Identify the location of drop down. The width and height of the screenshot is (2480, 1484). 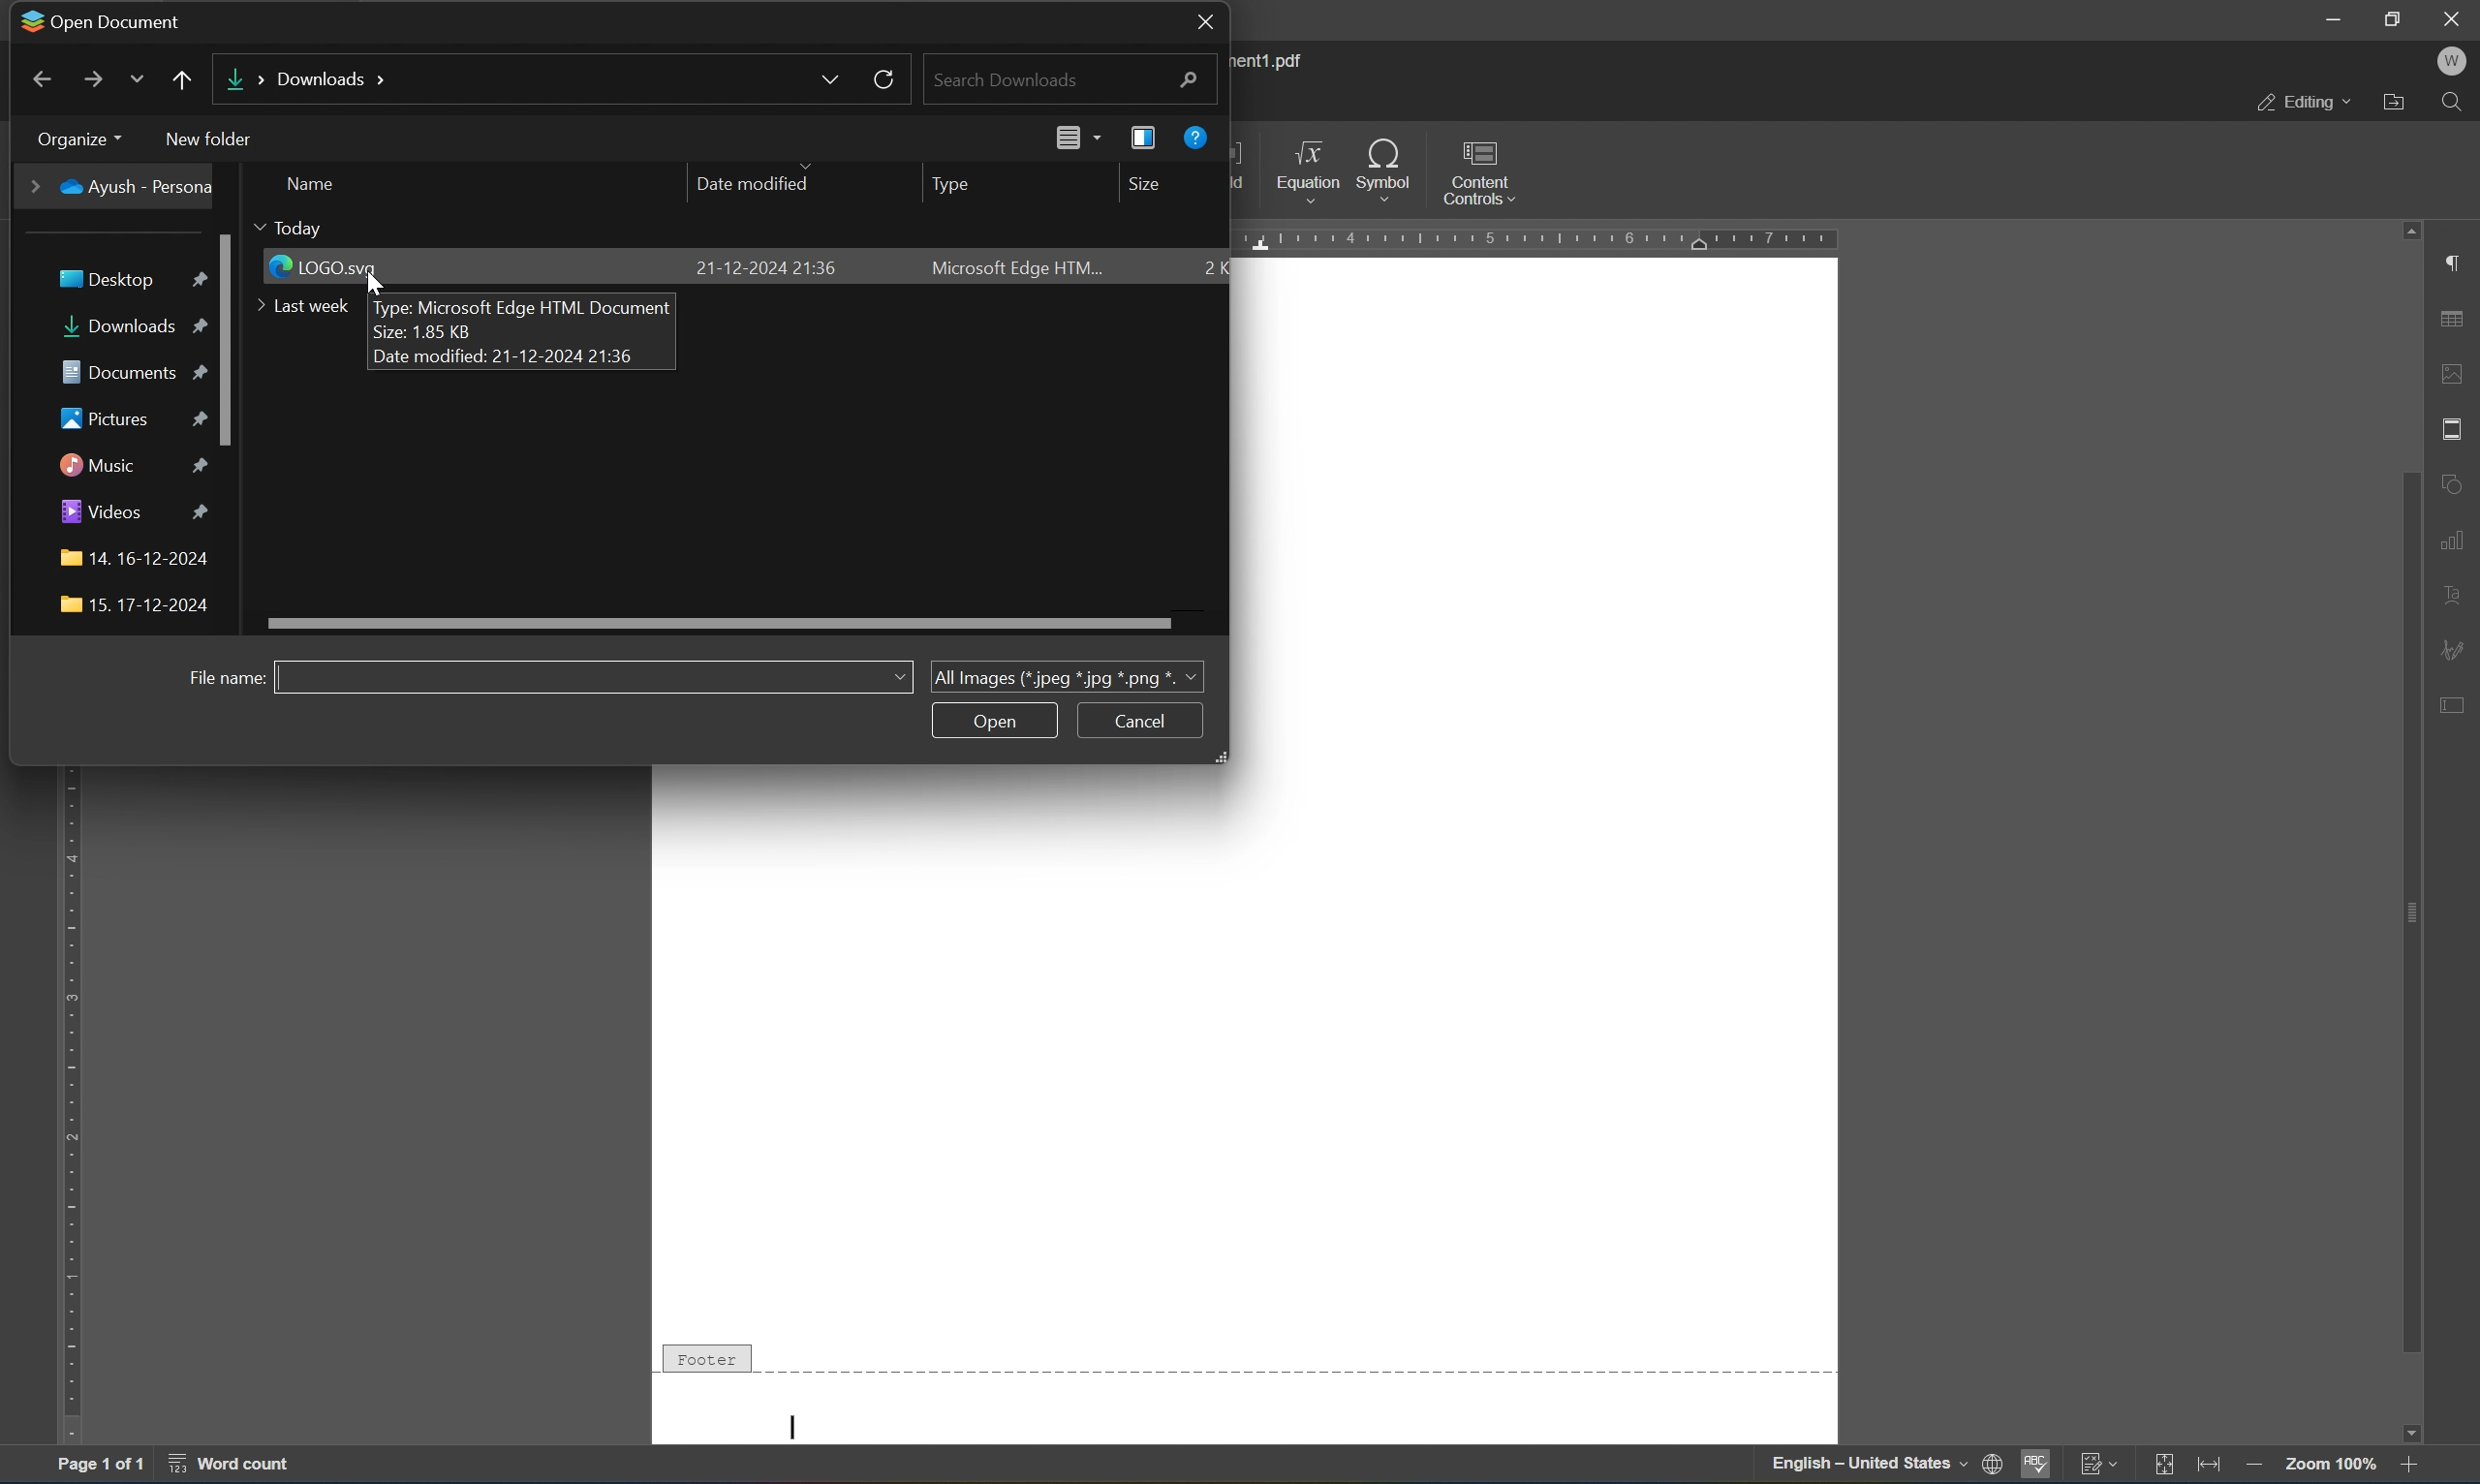
(135, 78).